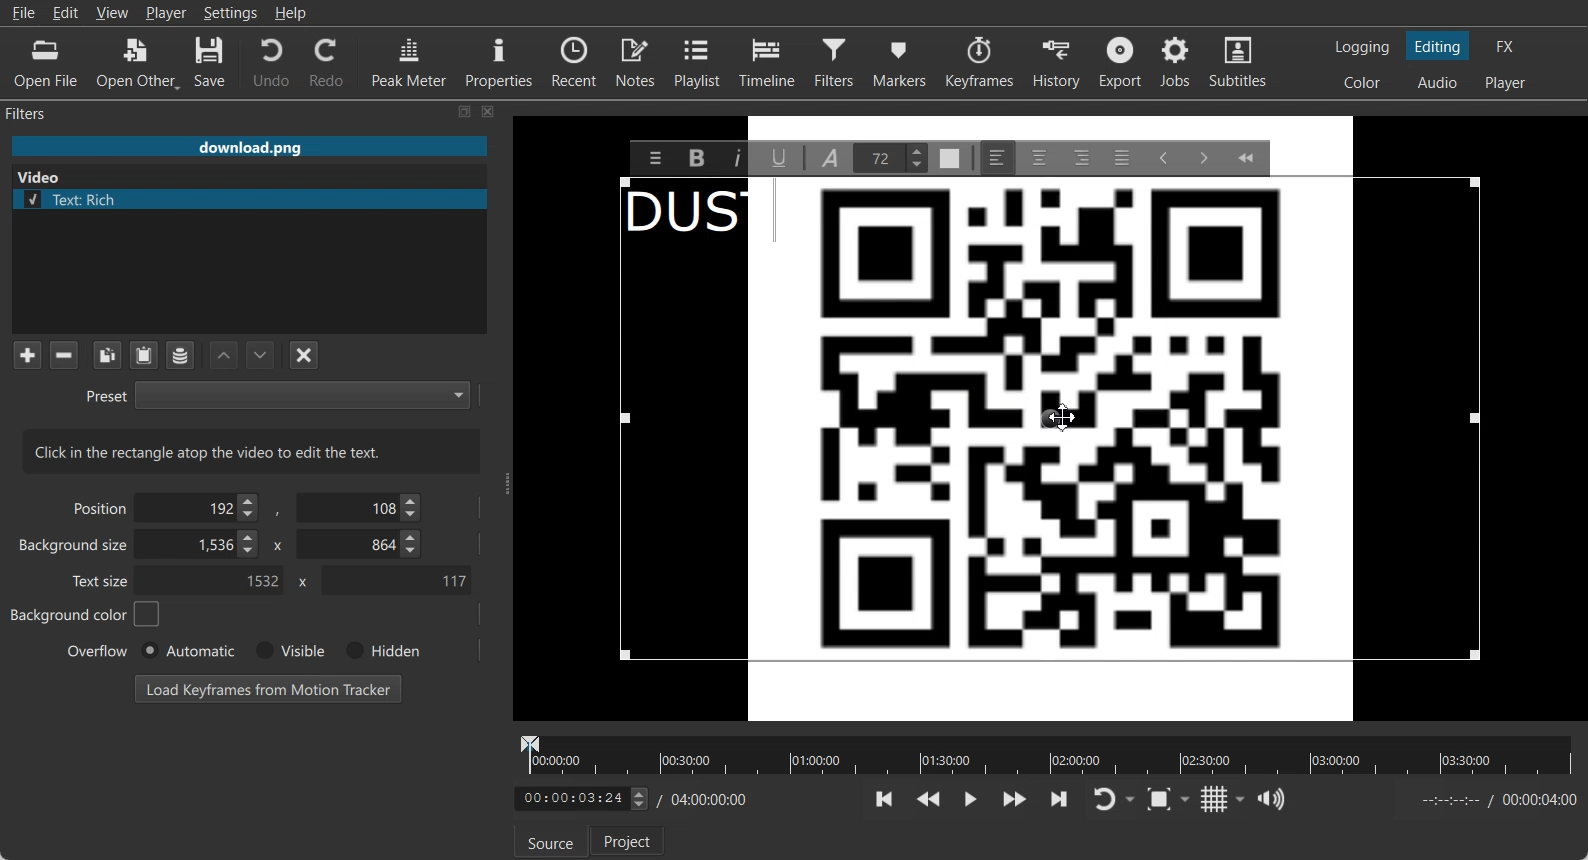 This screenshot has height=860, width=1588. Describe the element at coordinates (1241, 799) in the screenshot. I see `Drop down box` at that location.